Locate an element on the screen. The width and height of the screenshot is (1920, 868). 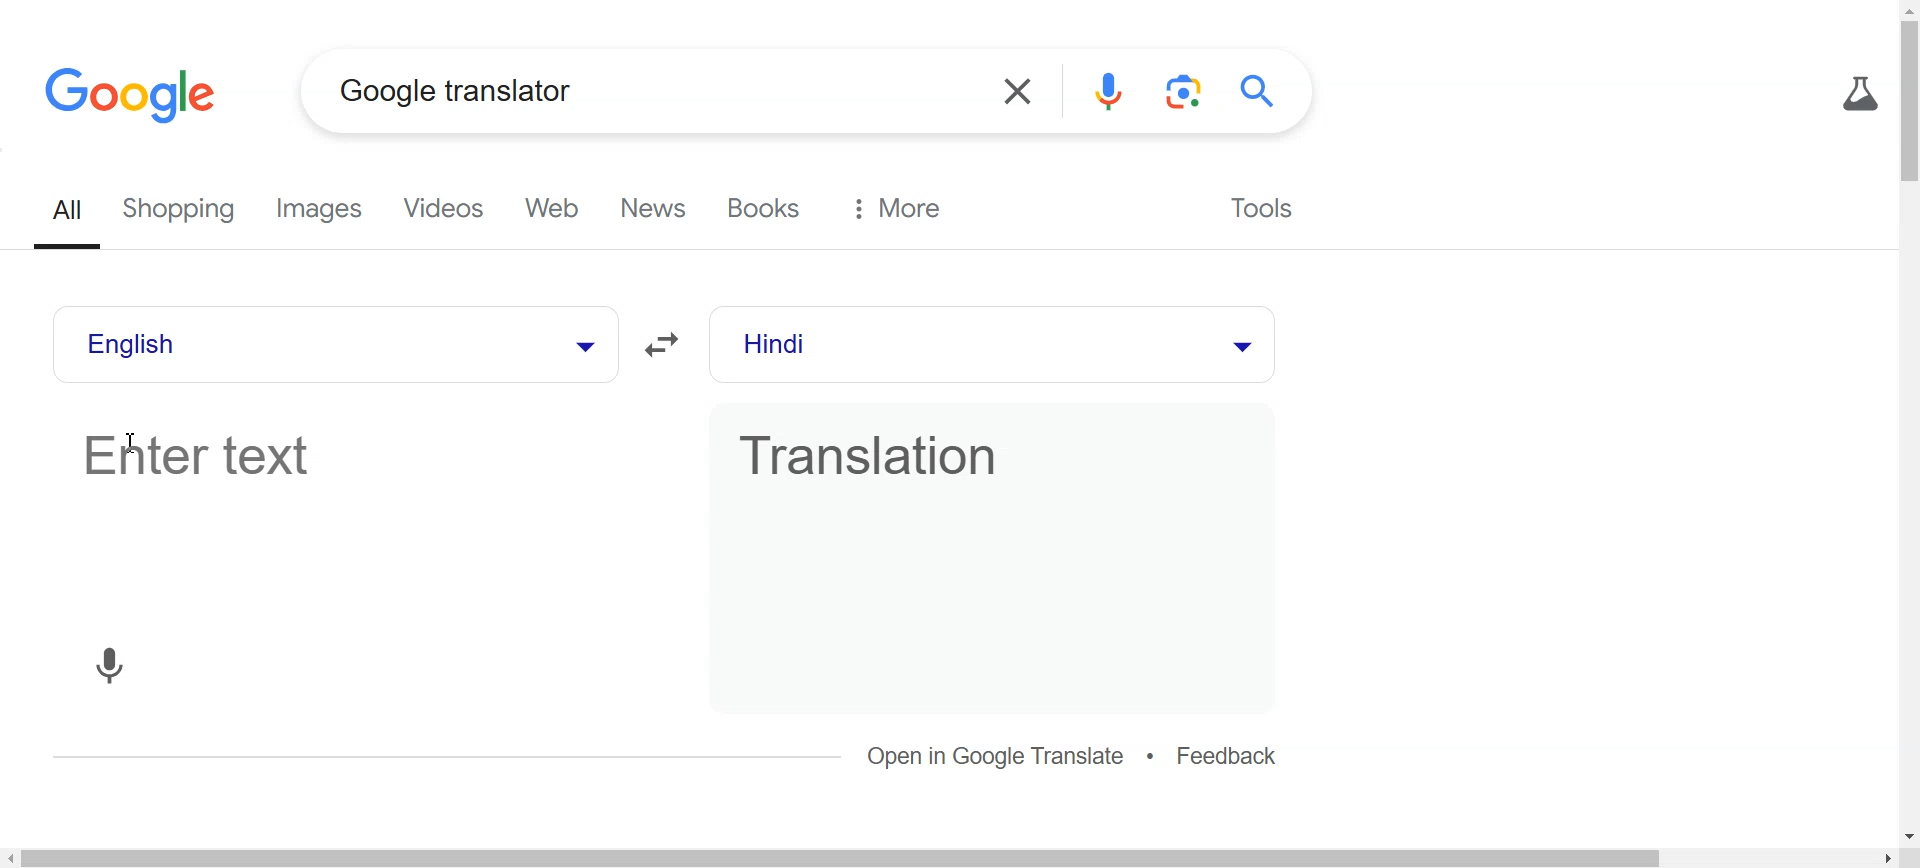
Open in google Translate is located at coordinates (998, 756).